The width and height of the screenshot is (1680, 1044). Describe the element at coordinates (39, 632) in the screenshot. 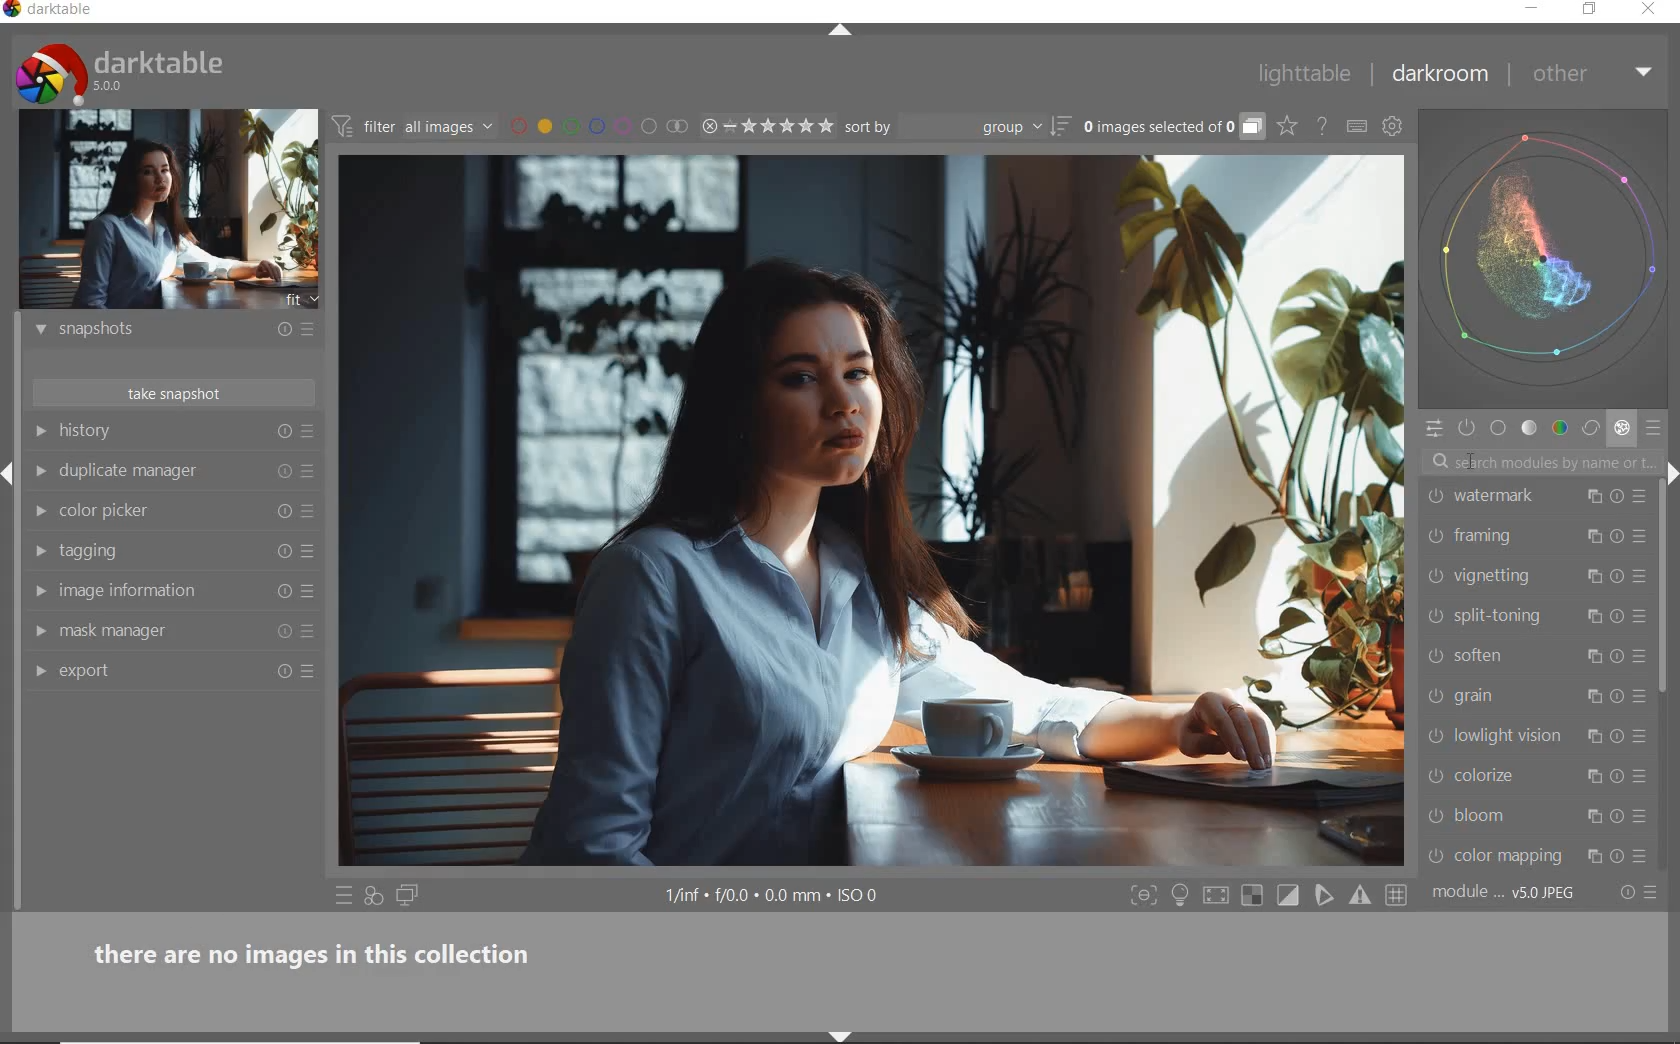

I see `show module` at that location.